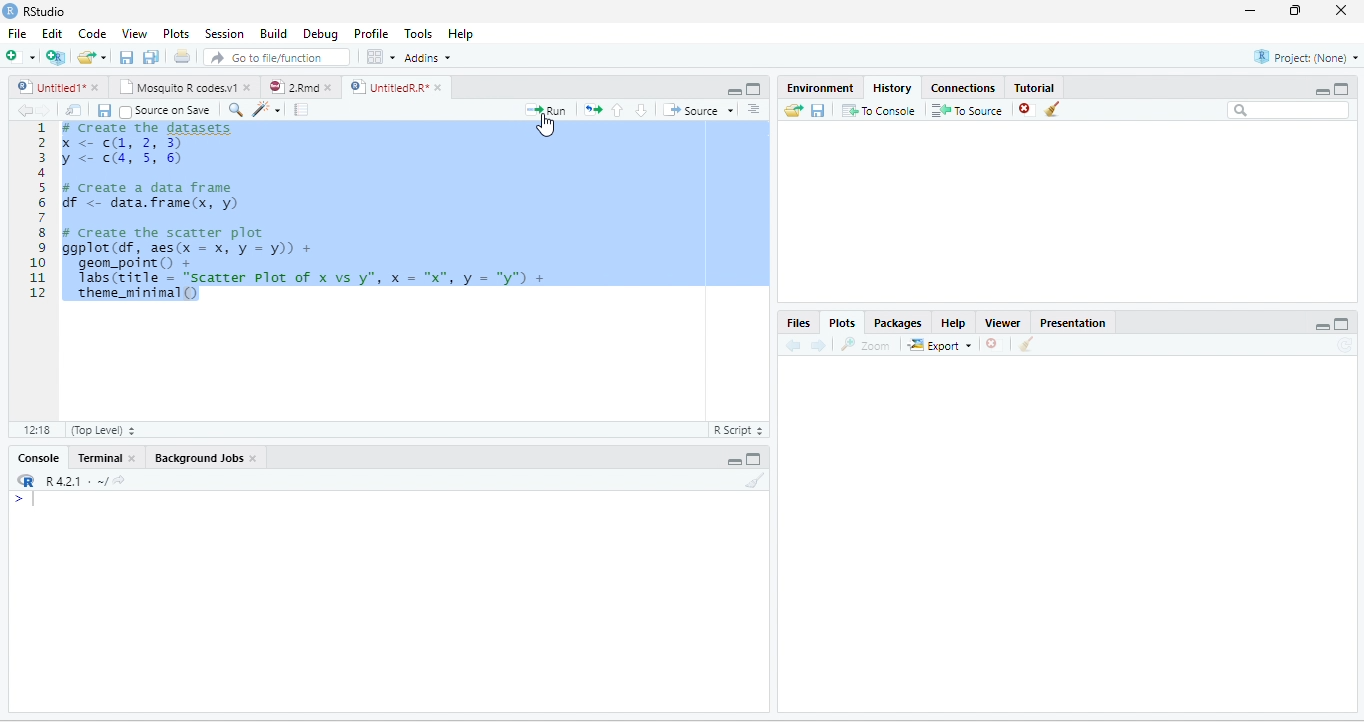 This screenshot has width=1364, height=722. What do you see at coordinates (756, 480) in the screenshot?
I see `Clear console` at bounding box center [756, 480].